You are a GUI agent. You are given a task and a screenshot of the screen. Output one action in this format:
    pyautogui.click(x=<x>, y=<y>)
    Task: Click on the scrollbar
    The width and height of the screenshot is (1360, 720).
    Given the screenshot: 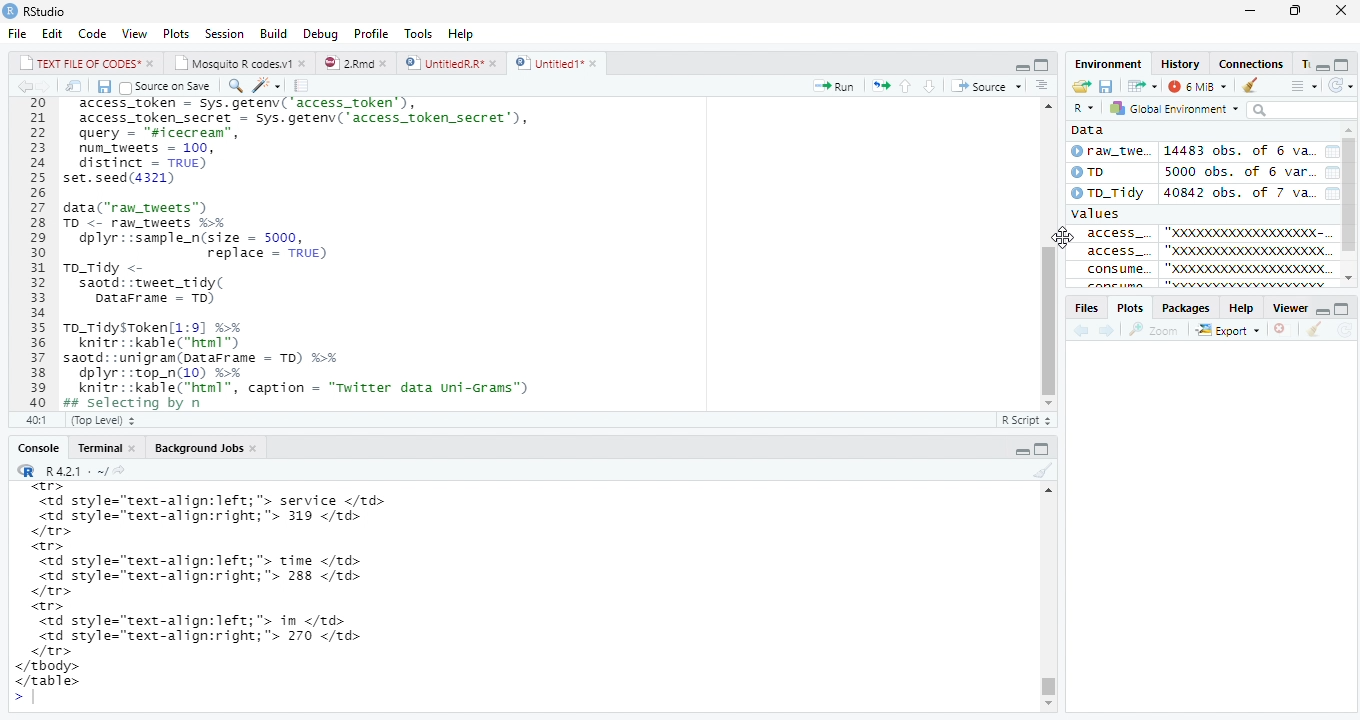 What is the action you would take?
    pyautogui.click(x=1047, y=250)
    